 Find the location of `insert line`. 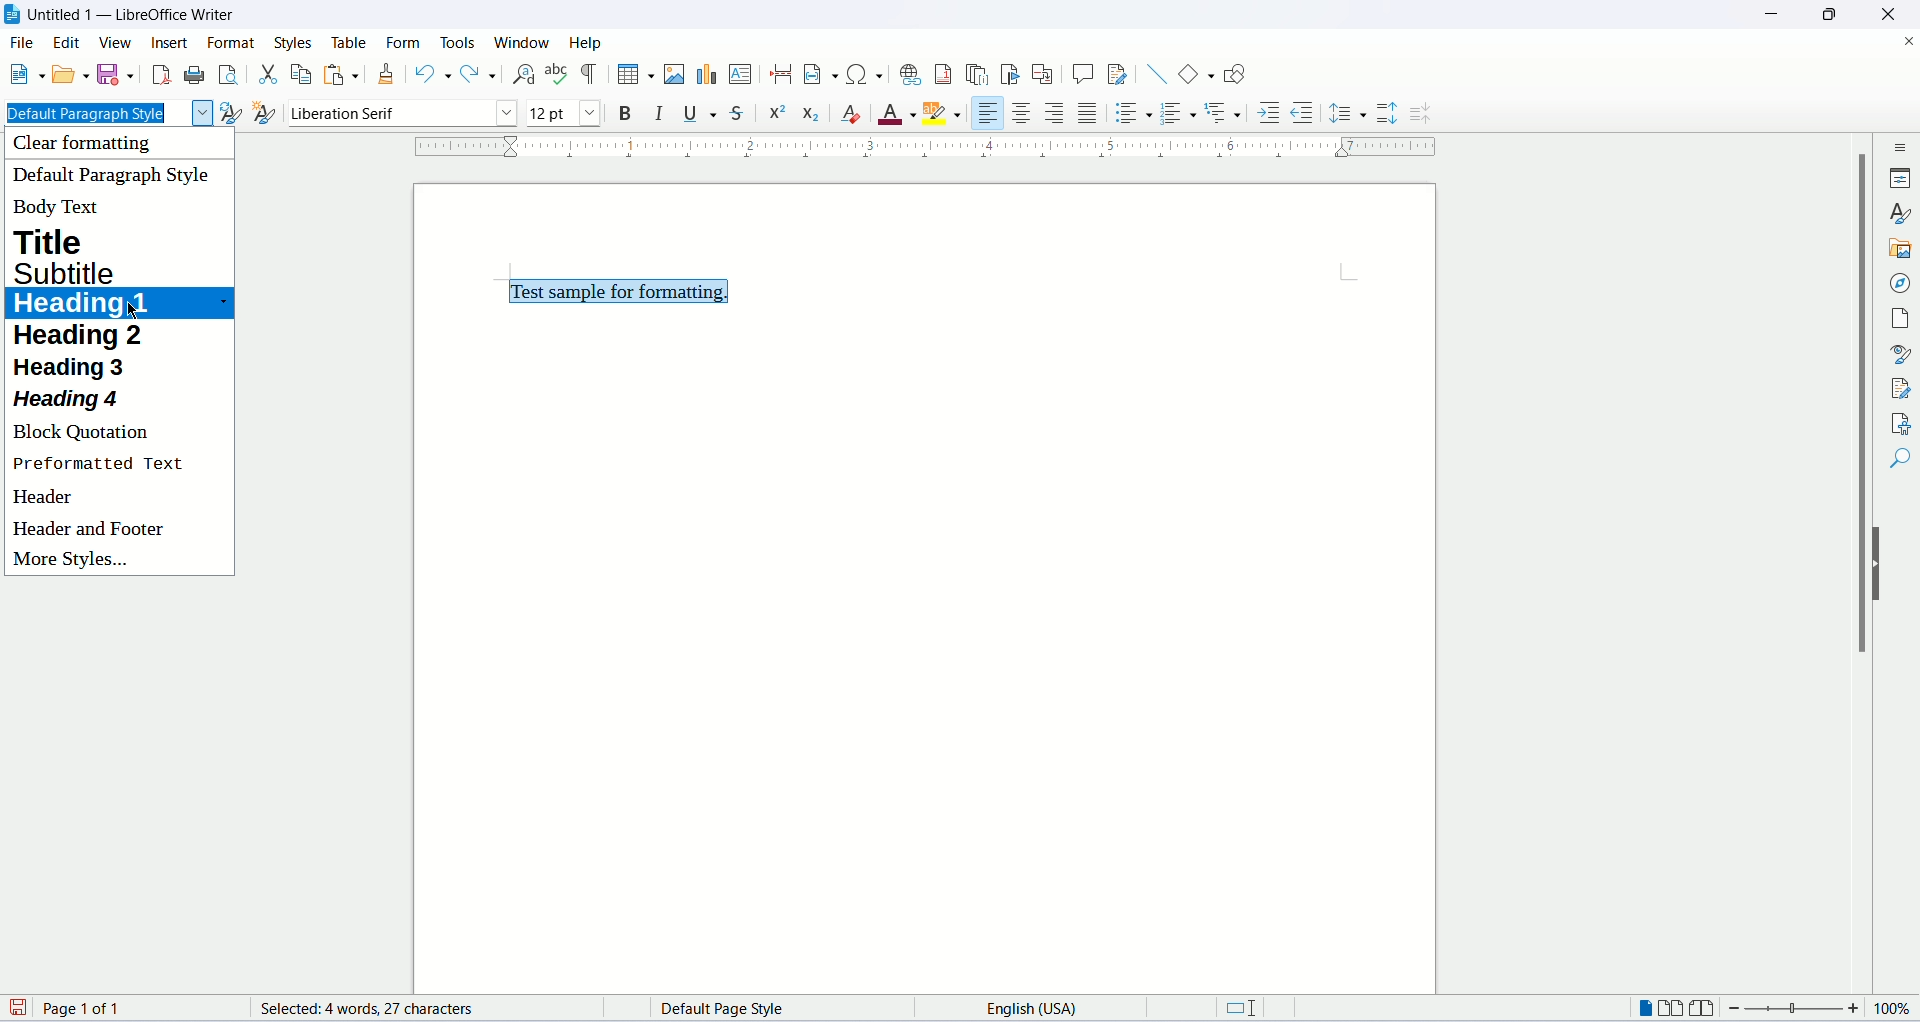

insert line is located at coordinates (1154, 72).